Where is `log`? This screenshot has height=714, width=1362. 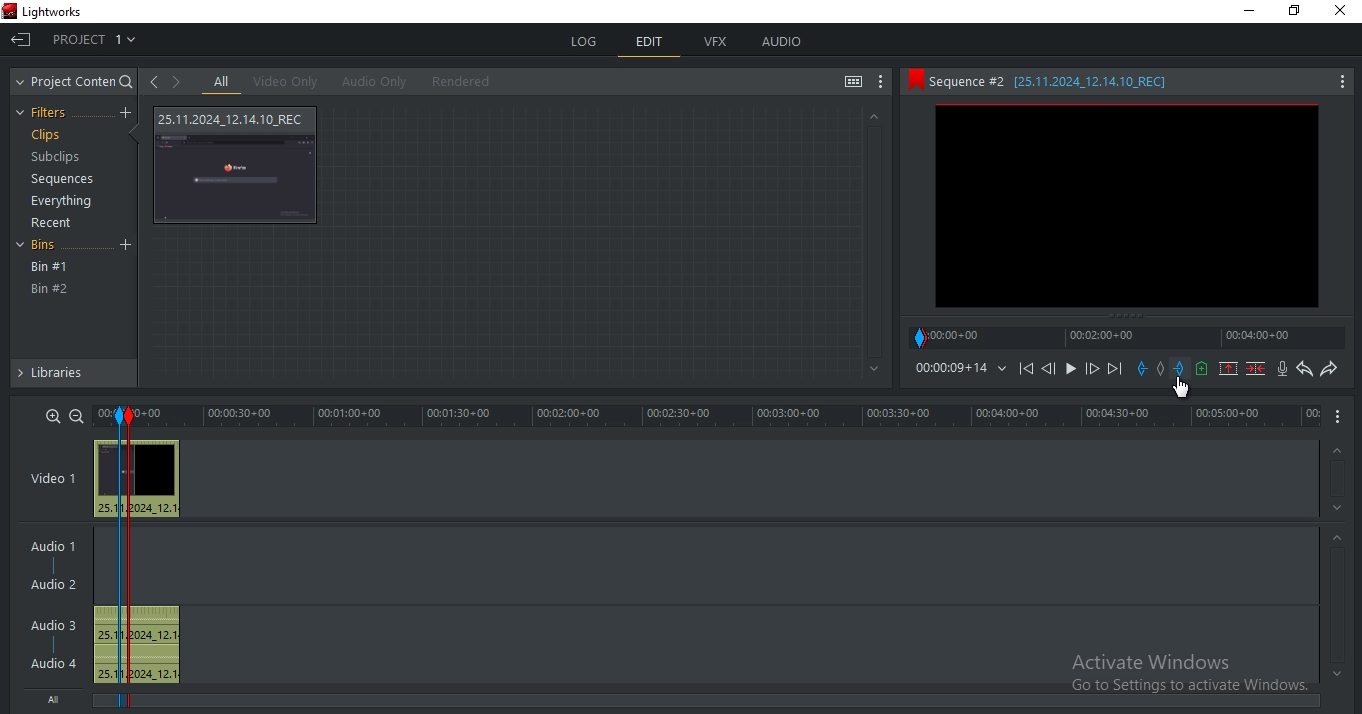
log is located at coordinates (586, 42).